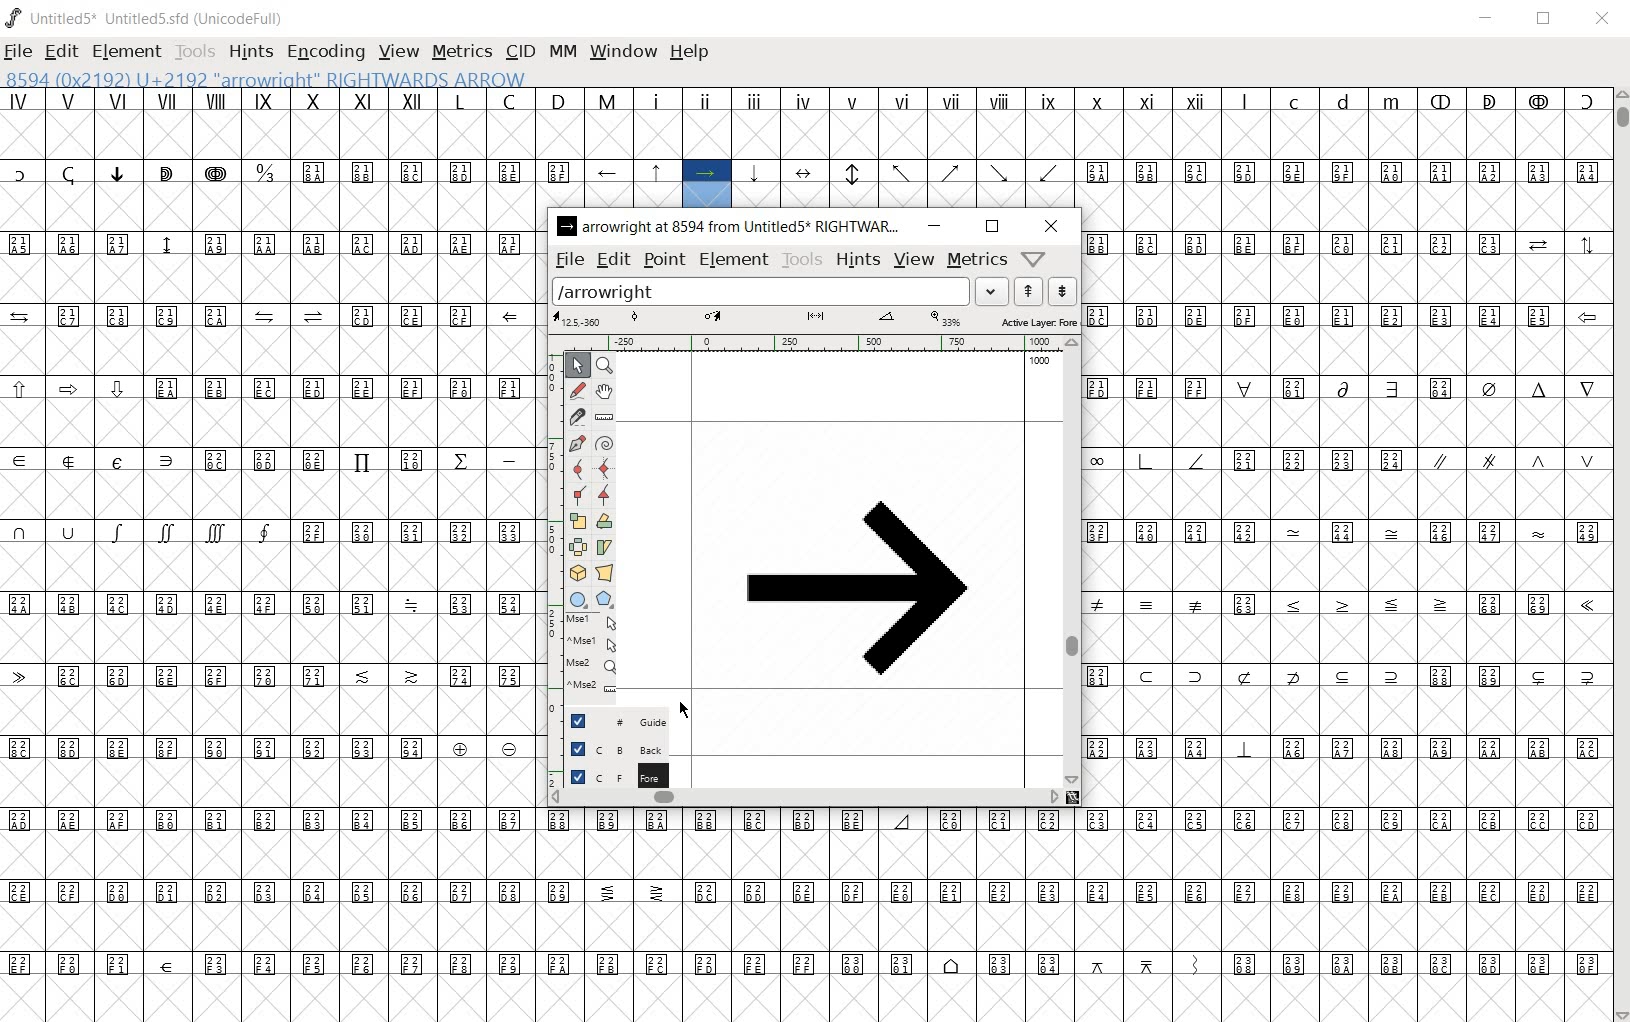 This screenshot has height=1022, width=1630. Describe the element at coordinates (267, 556) in the screenshot. I see `glyph characters` at that location.